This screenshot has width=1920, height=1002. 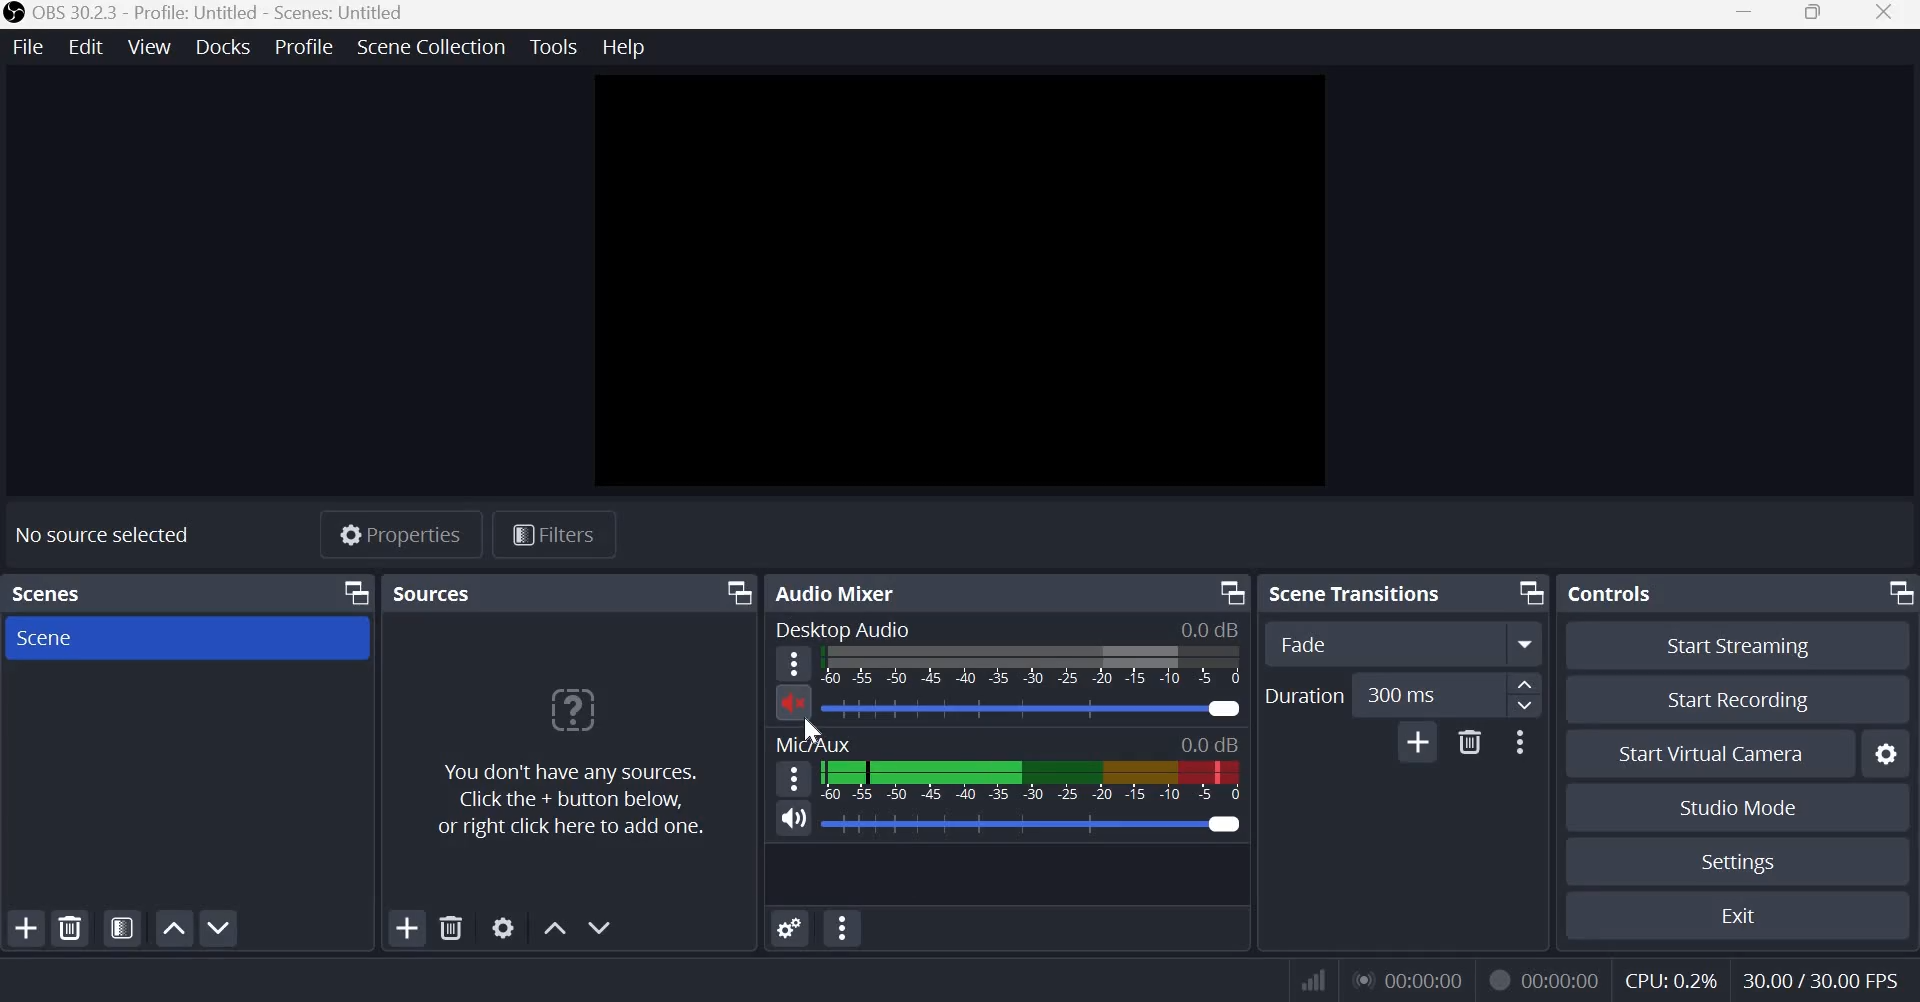 I want to click on Settings, so click(x=1741, y=864).